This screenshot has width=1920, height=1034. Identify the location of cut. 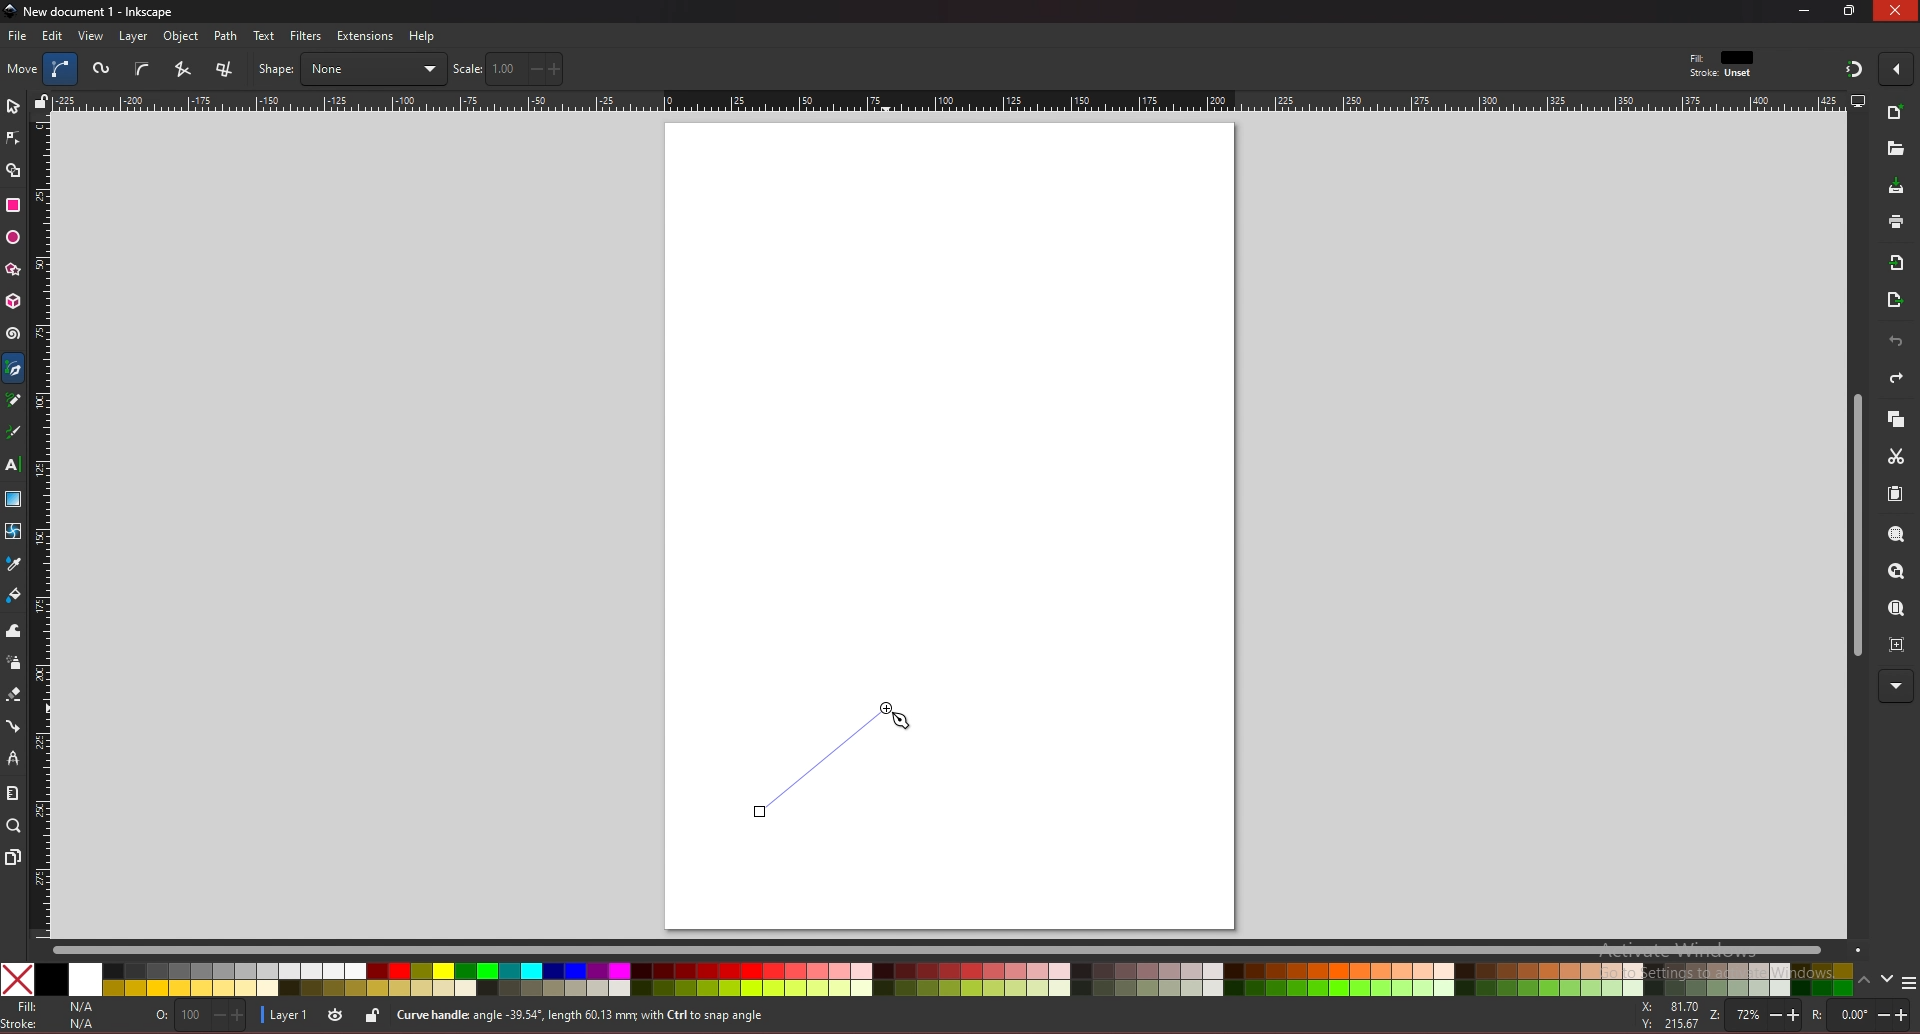
(1896, 457).